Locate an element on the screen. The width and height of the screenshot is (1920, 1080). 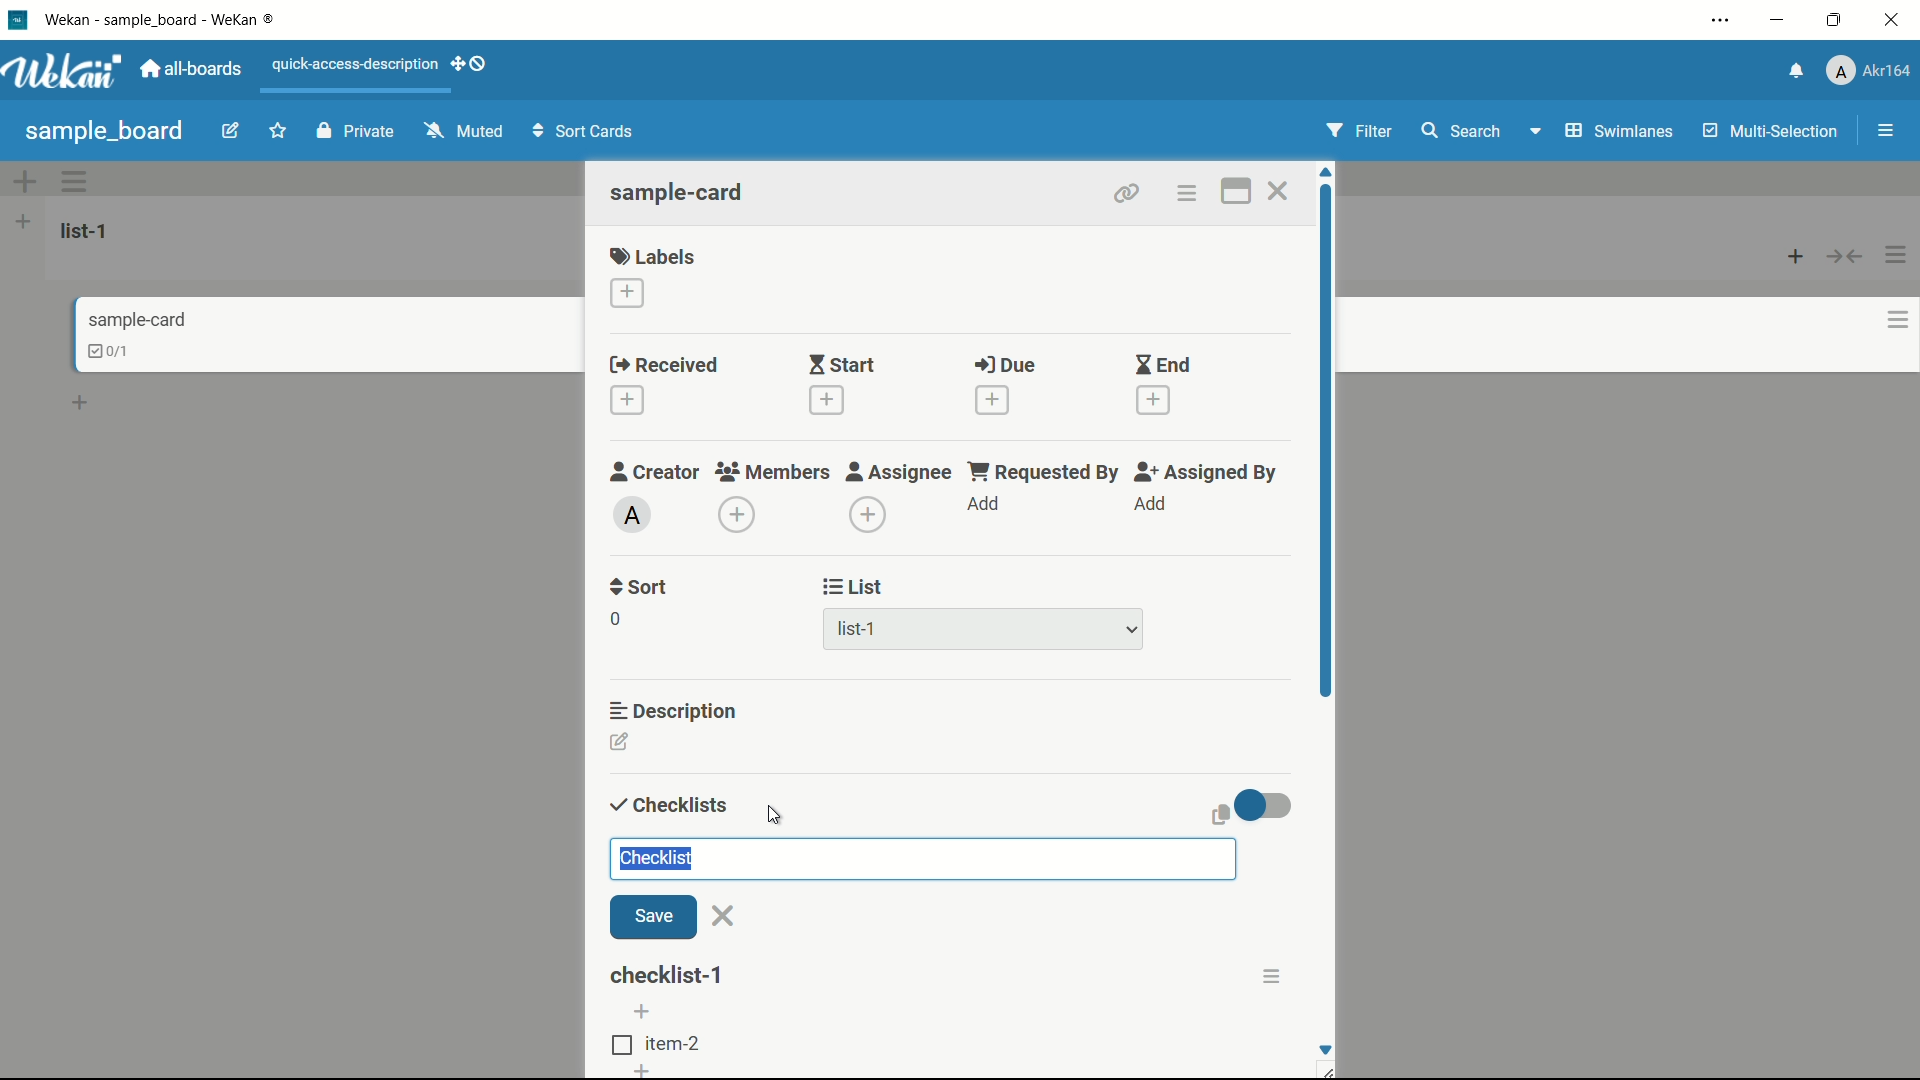
scroll bar is located at coordinates (1328, 498).